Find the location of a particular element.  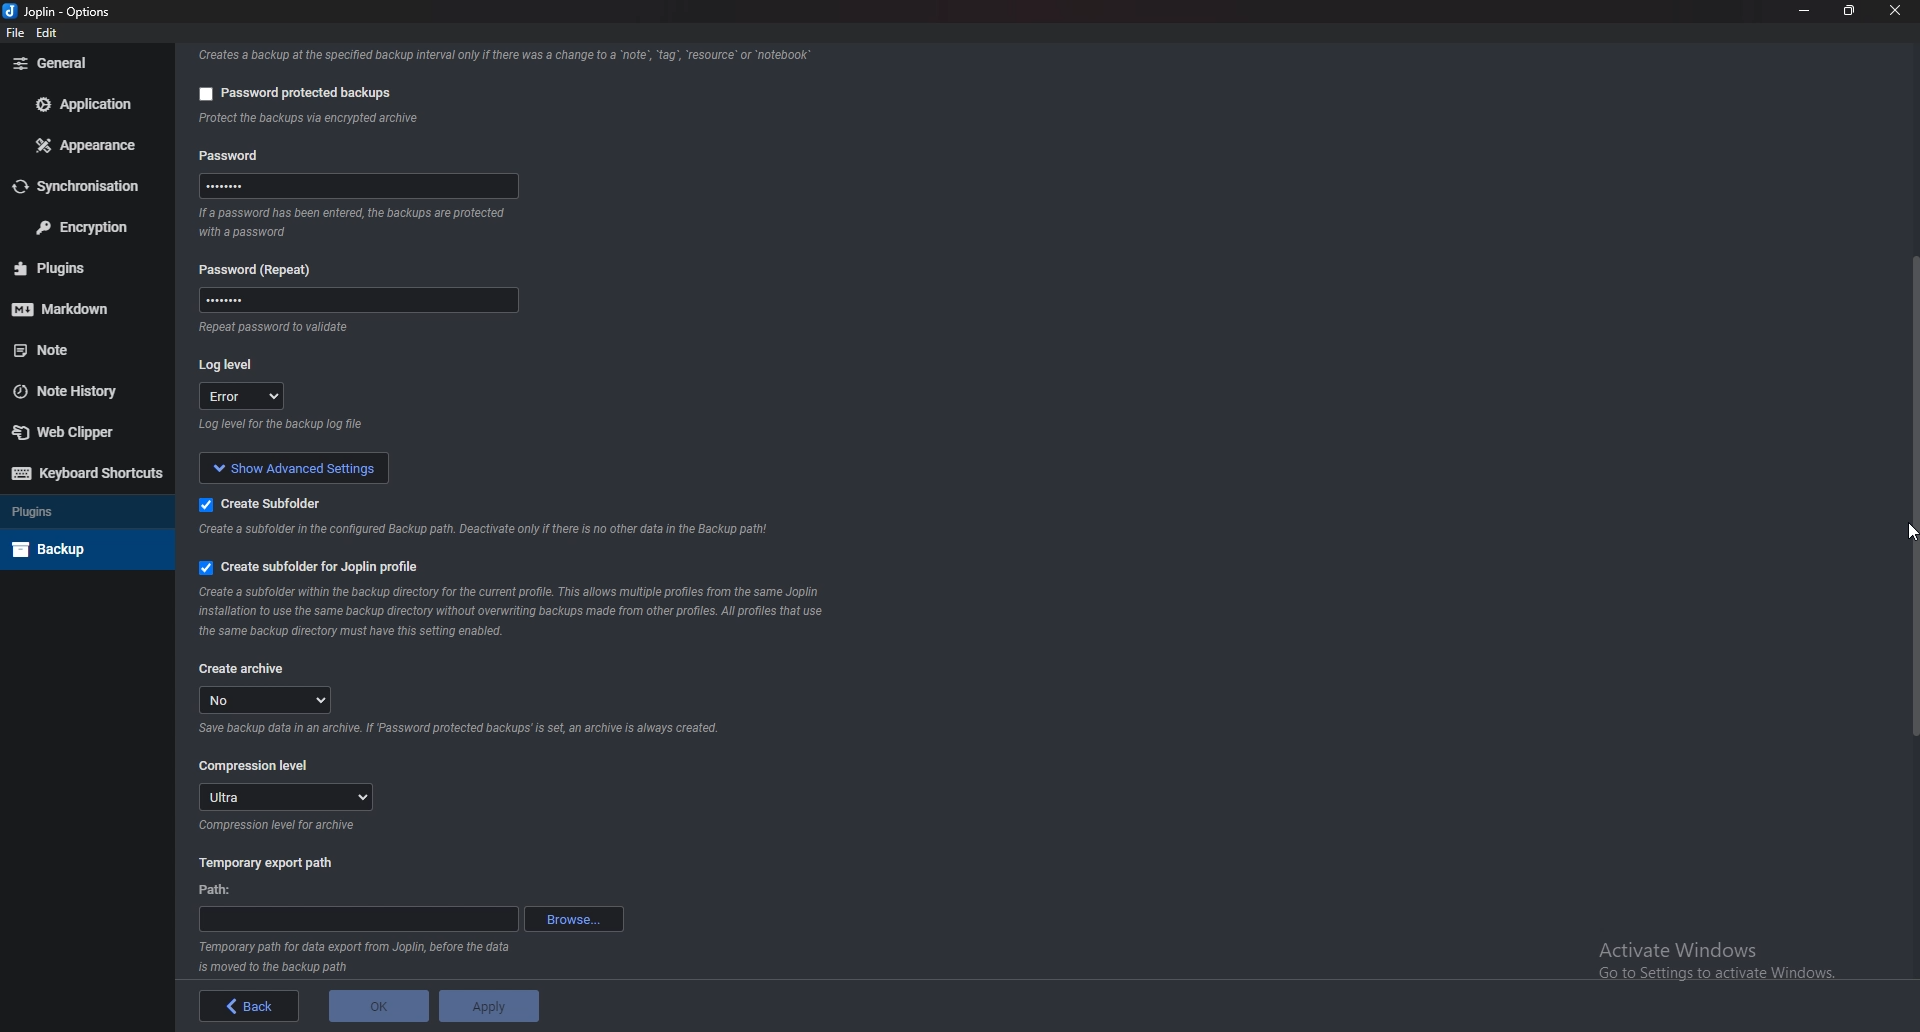

Resize is located at coordinates (1851, 10).